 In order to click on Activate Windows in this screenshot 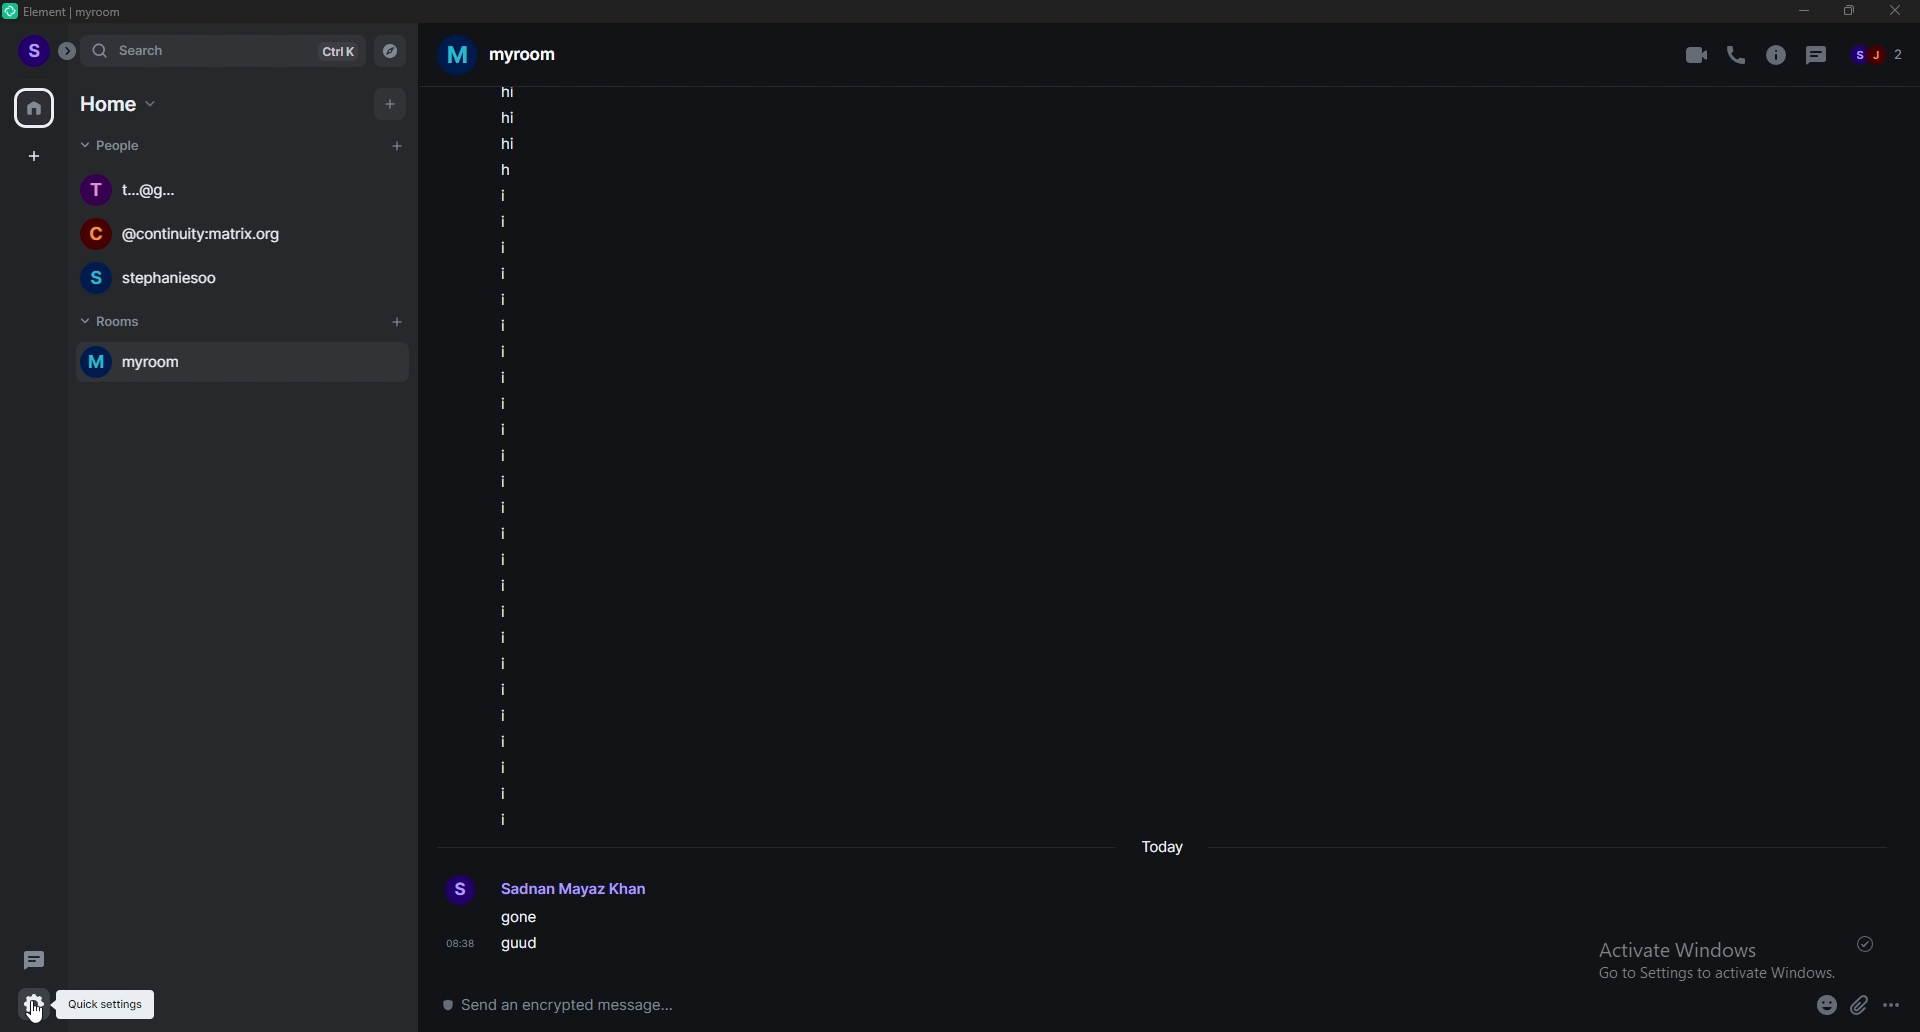, I will do `click(1714, 953)`.